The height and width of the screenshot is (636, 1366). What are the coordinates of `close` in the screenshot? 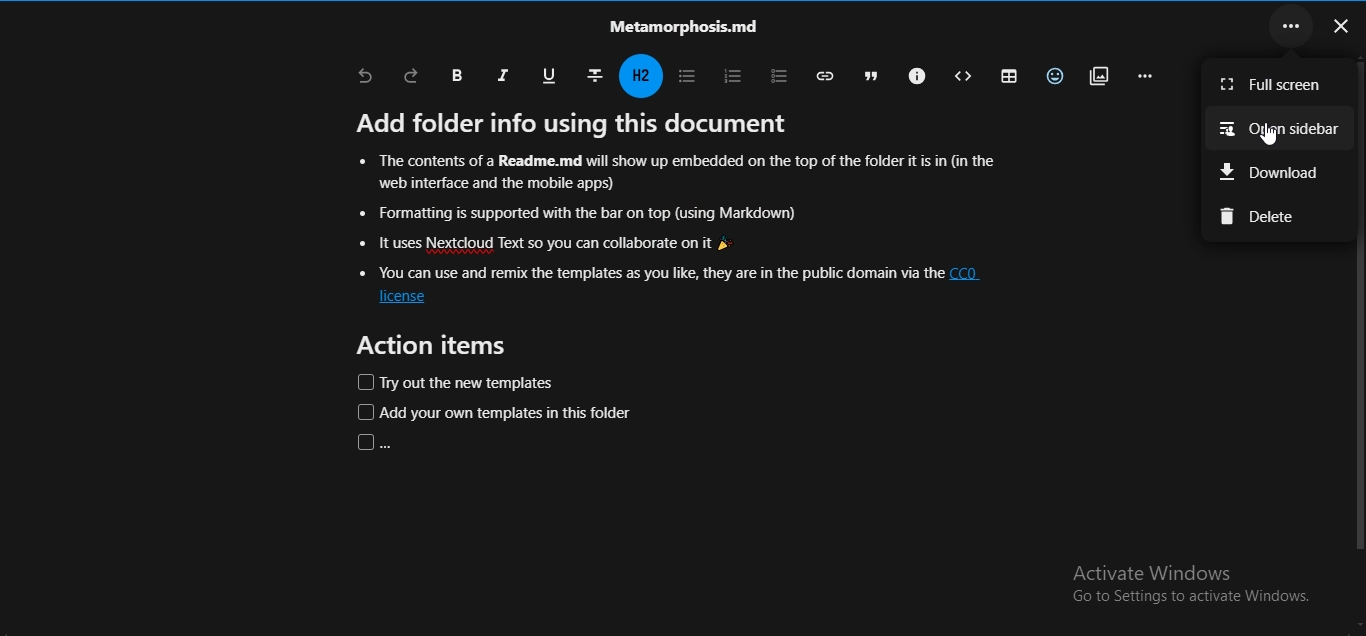 It's located at (1342, 29).